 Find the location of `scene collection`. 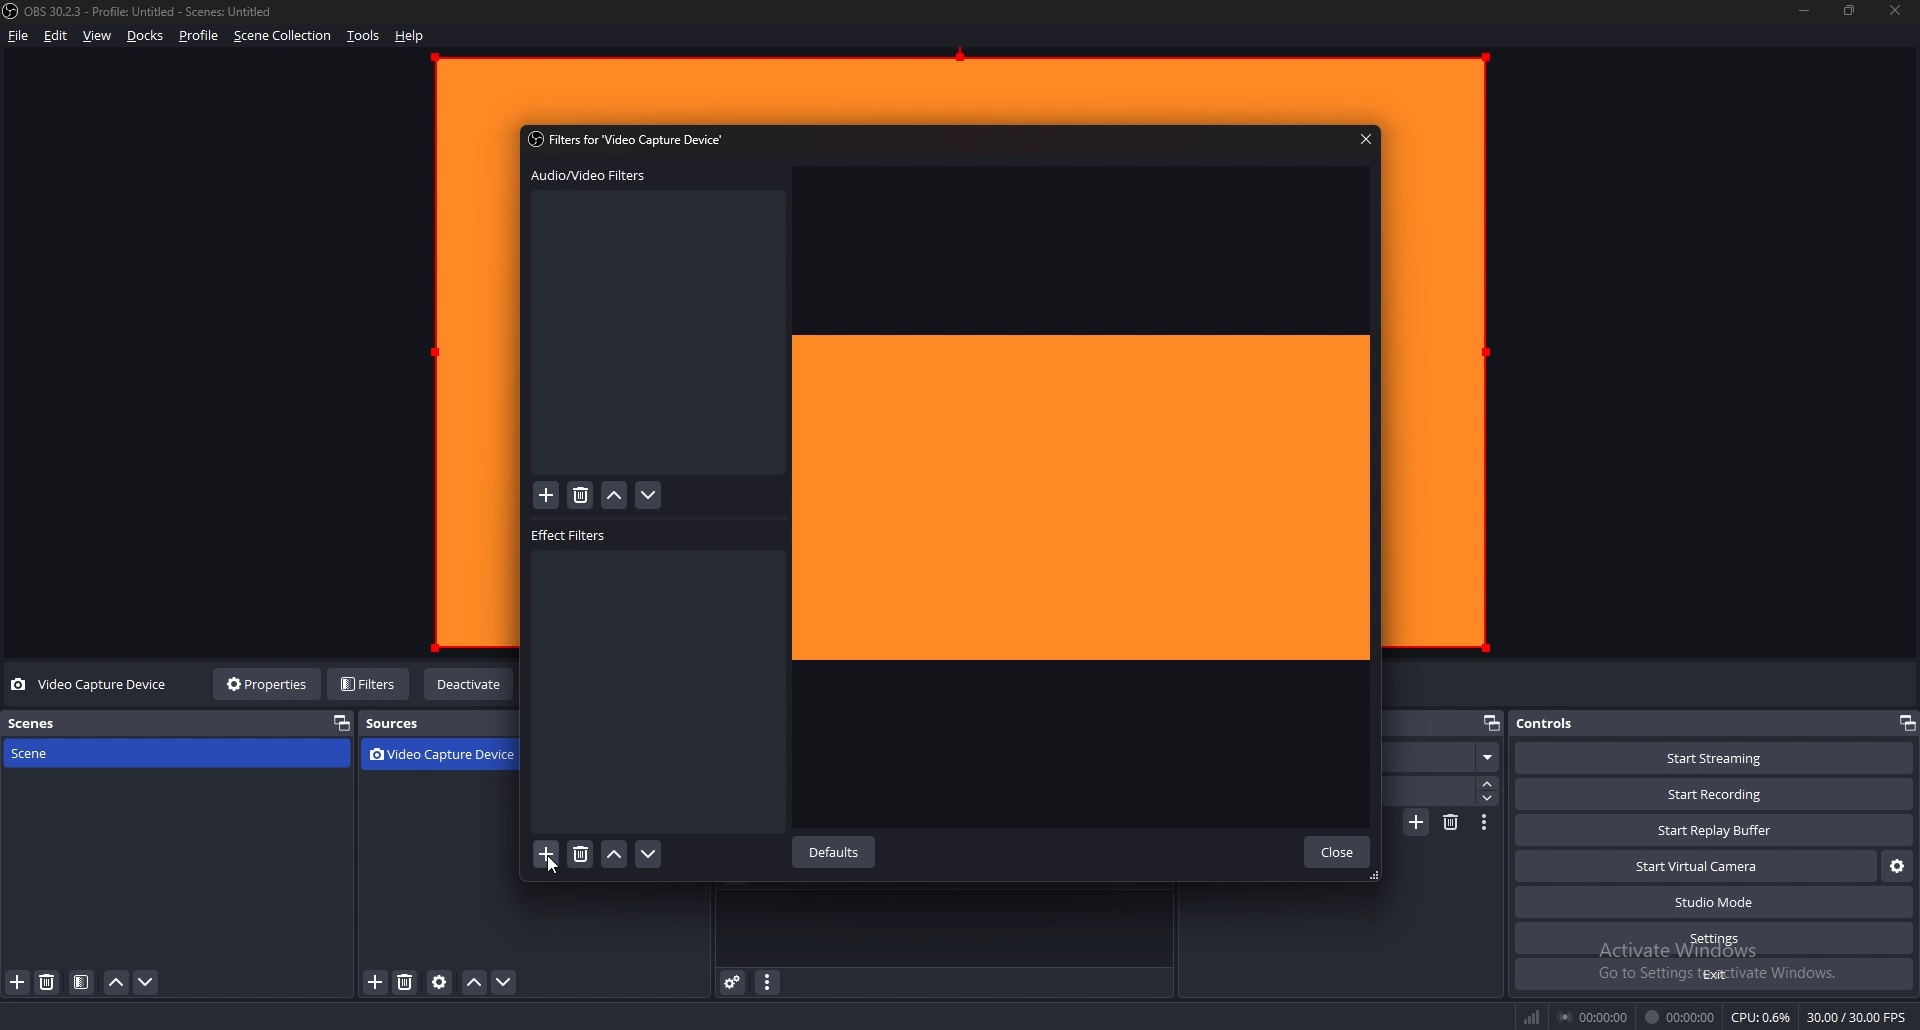

scene collection is located at coordinates (283, 36).